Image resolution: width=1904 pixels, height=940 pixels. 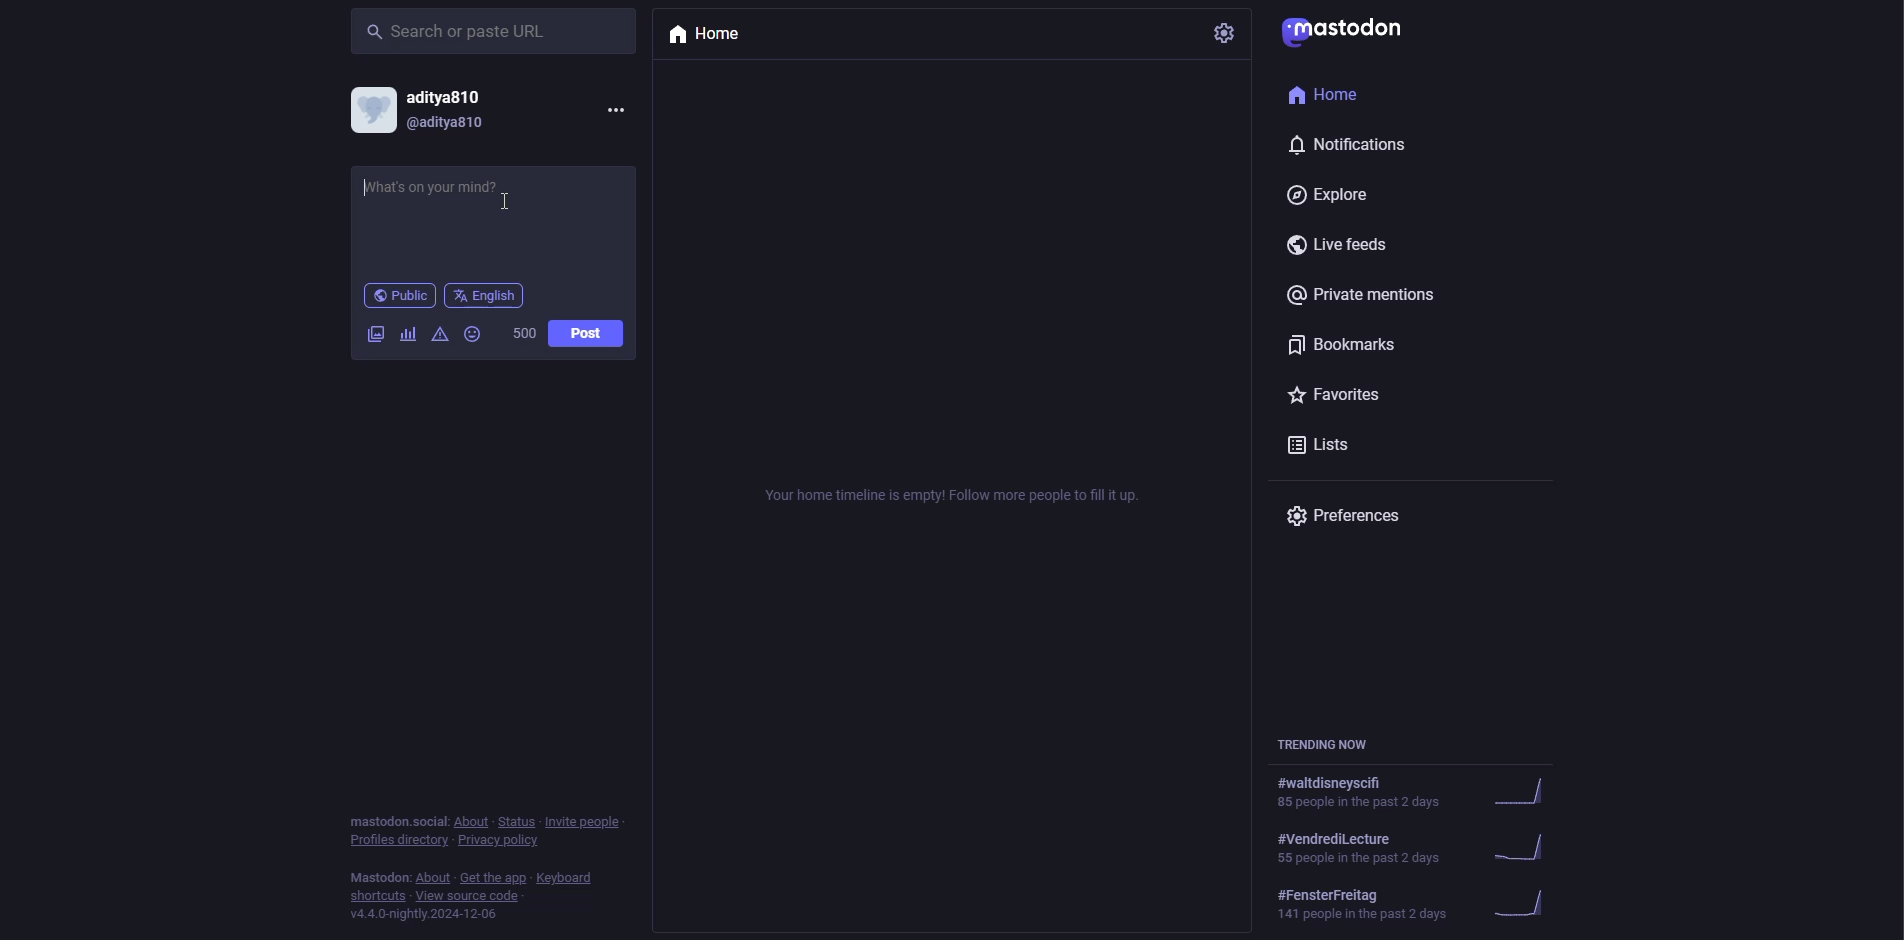 I want to click on preferences, so click(x=1350, y=518).